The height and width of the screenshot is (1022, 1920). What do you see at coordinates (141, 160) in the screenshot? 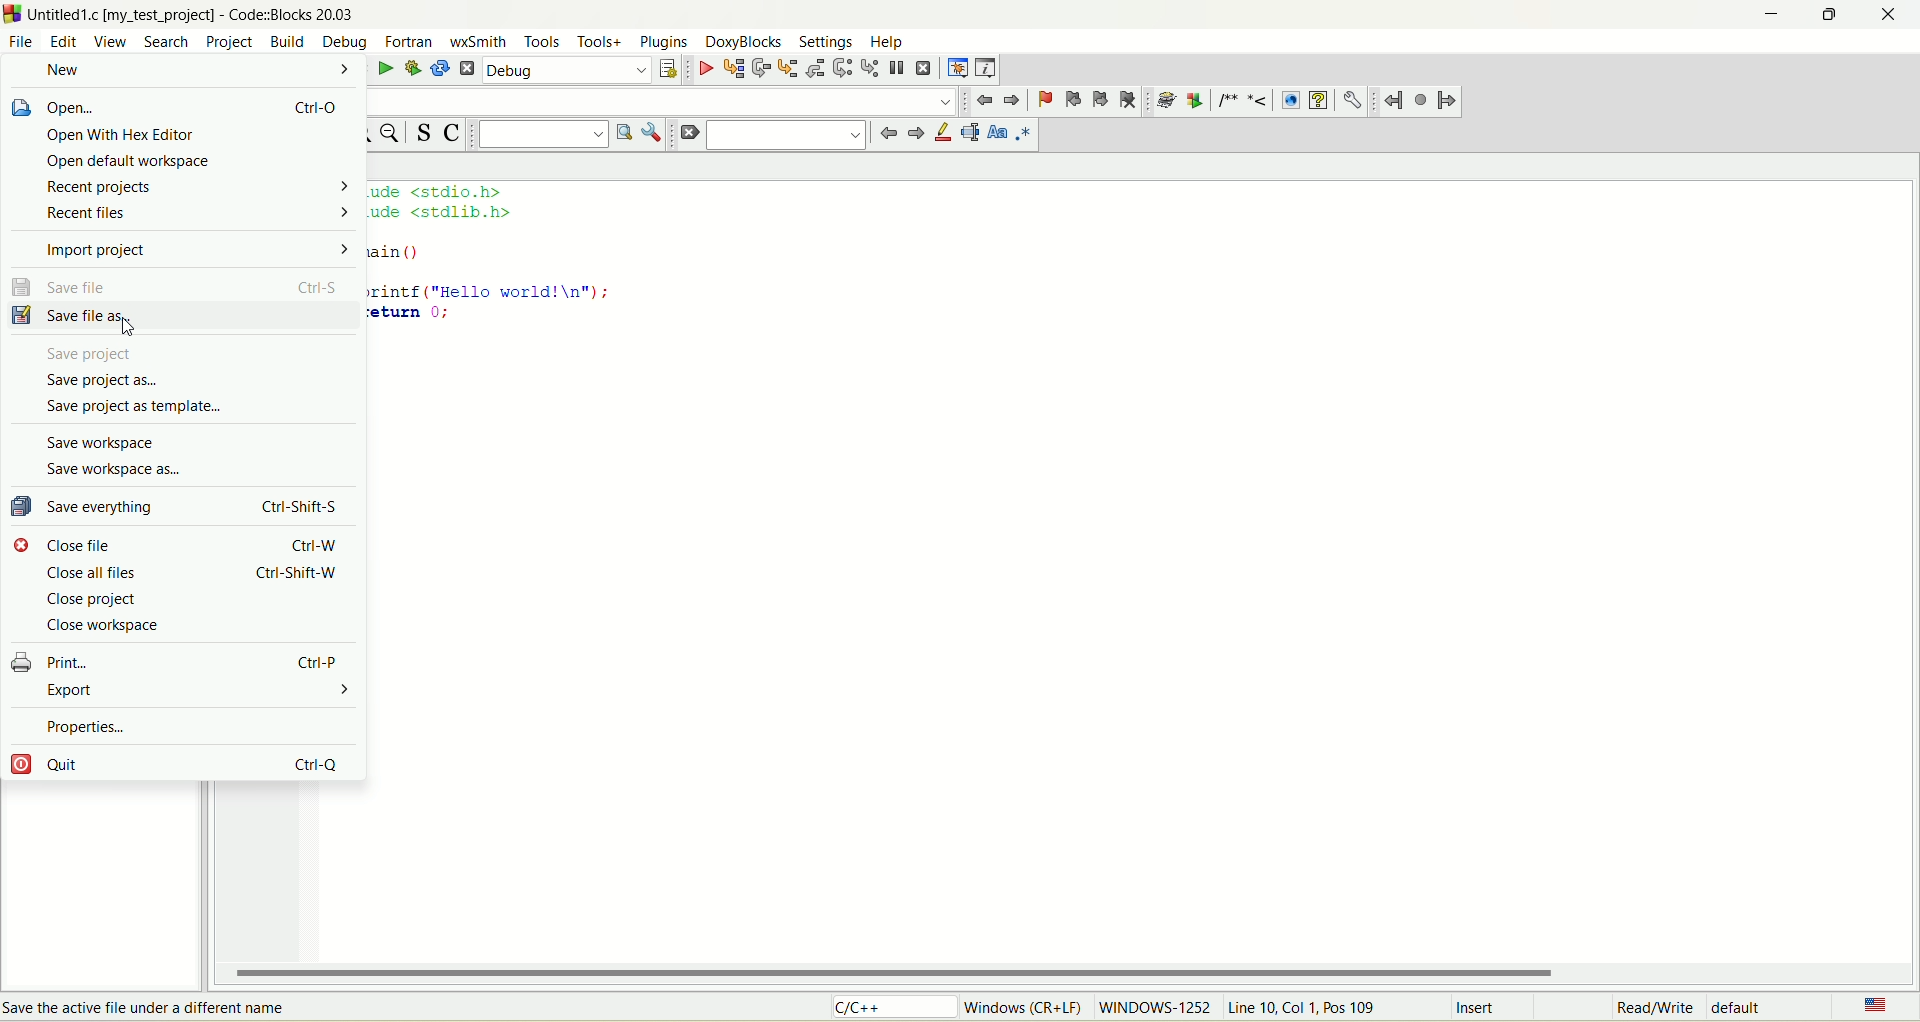
I see `open default workspace` at bounding box center [141, 160].